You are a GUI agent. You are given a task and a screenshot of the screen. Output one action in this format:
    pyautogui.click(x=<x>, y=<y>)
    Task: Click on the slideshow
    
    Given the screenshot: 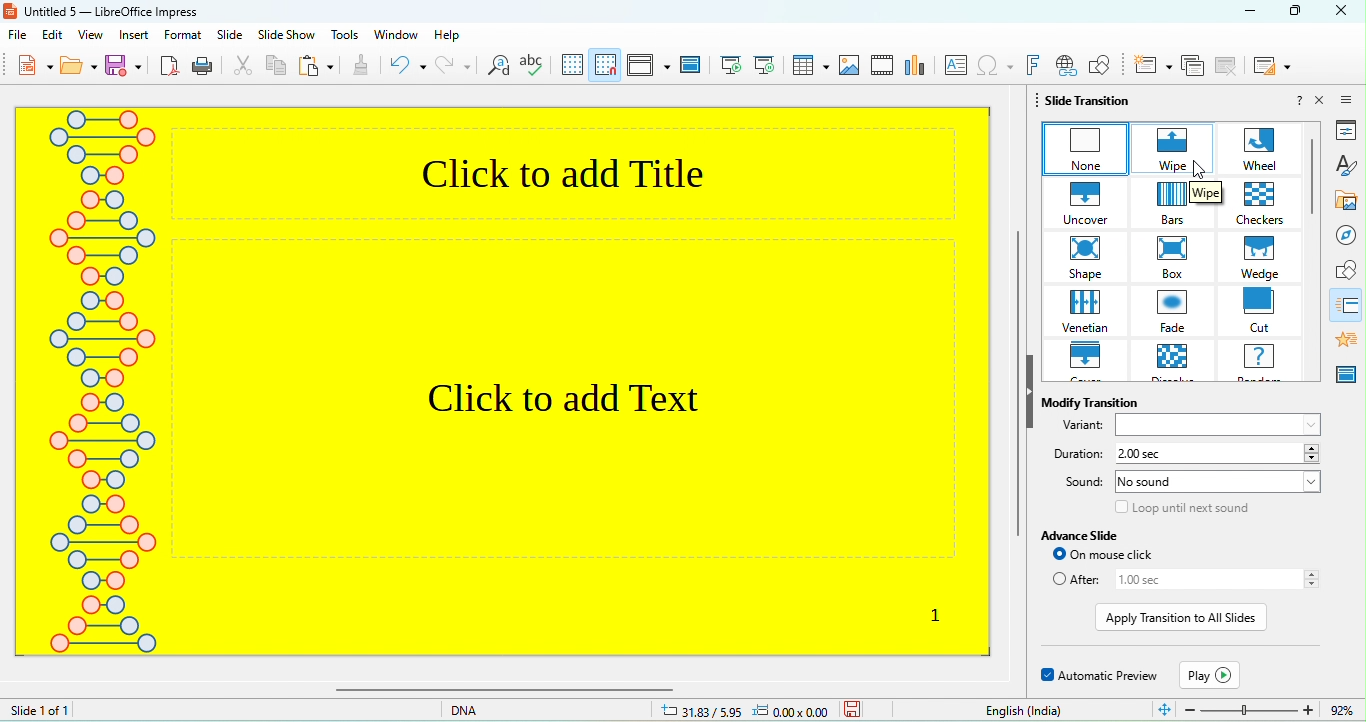 What is the action you would take?
    pyautogui.click(x=287, y=37)
    